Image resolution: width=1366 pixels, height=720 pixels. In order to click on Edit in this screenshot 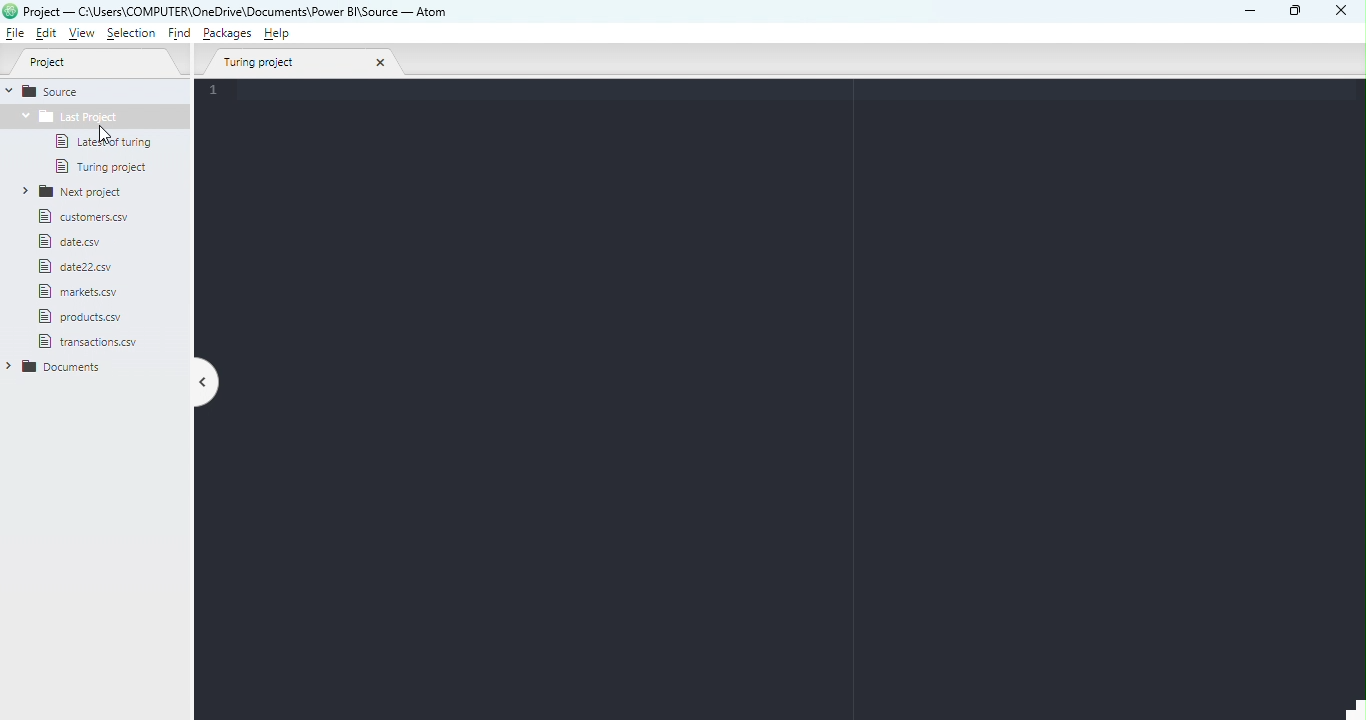, I will do `click(47, 34)`.